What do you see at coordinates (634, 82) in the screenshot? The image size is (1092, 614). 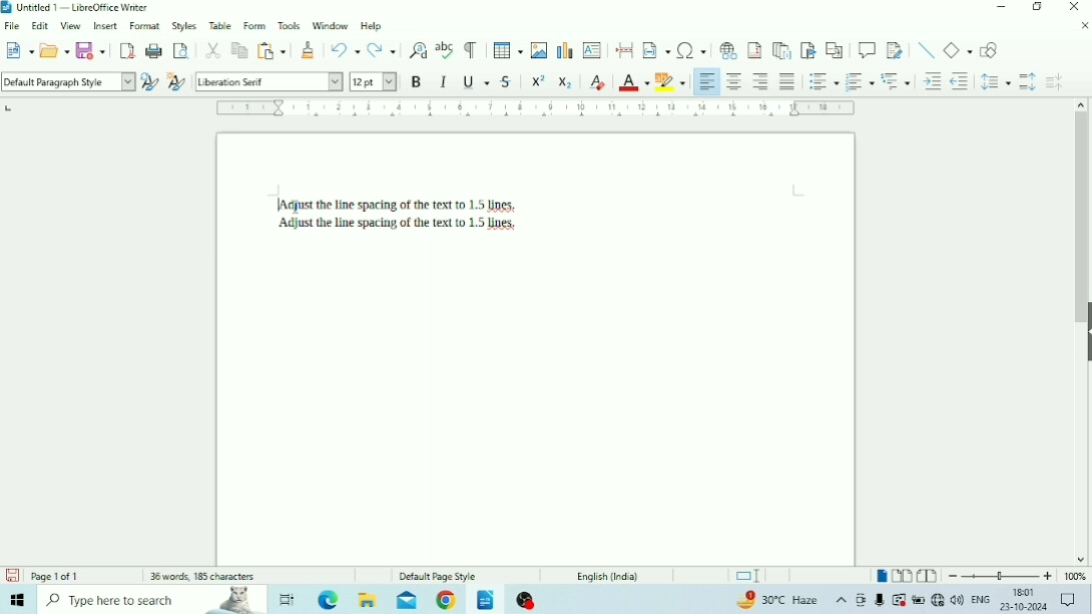 I see `Font Color` at bounding box center [634, 82].